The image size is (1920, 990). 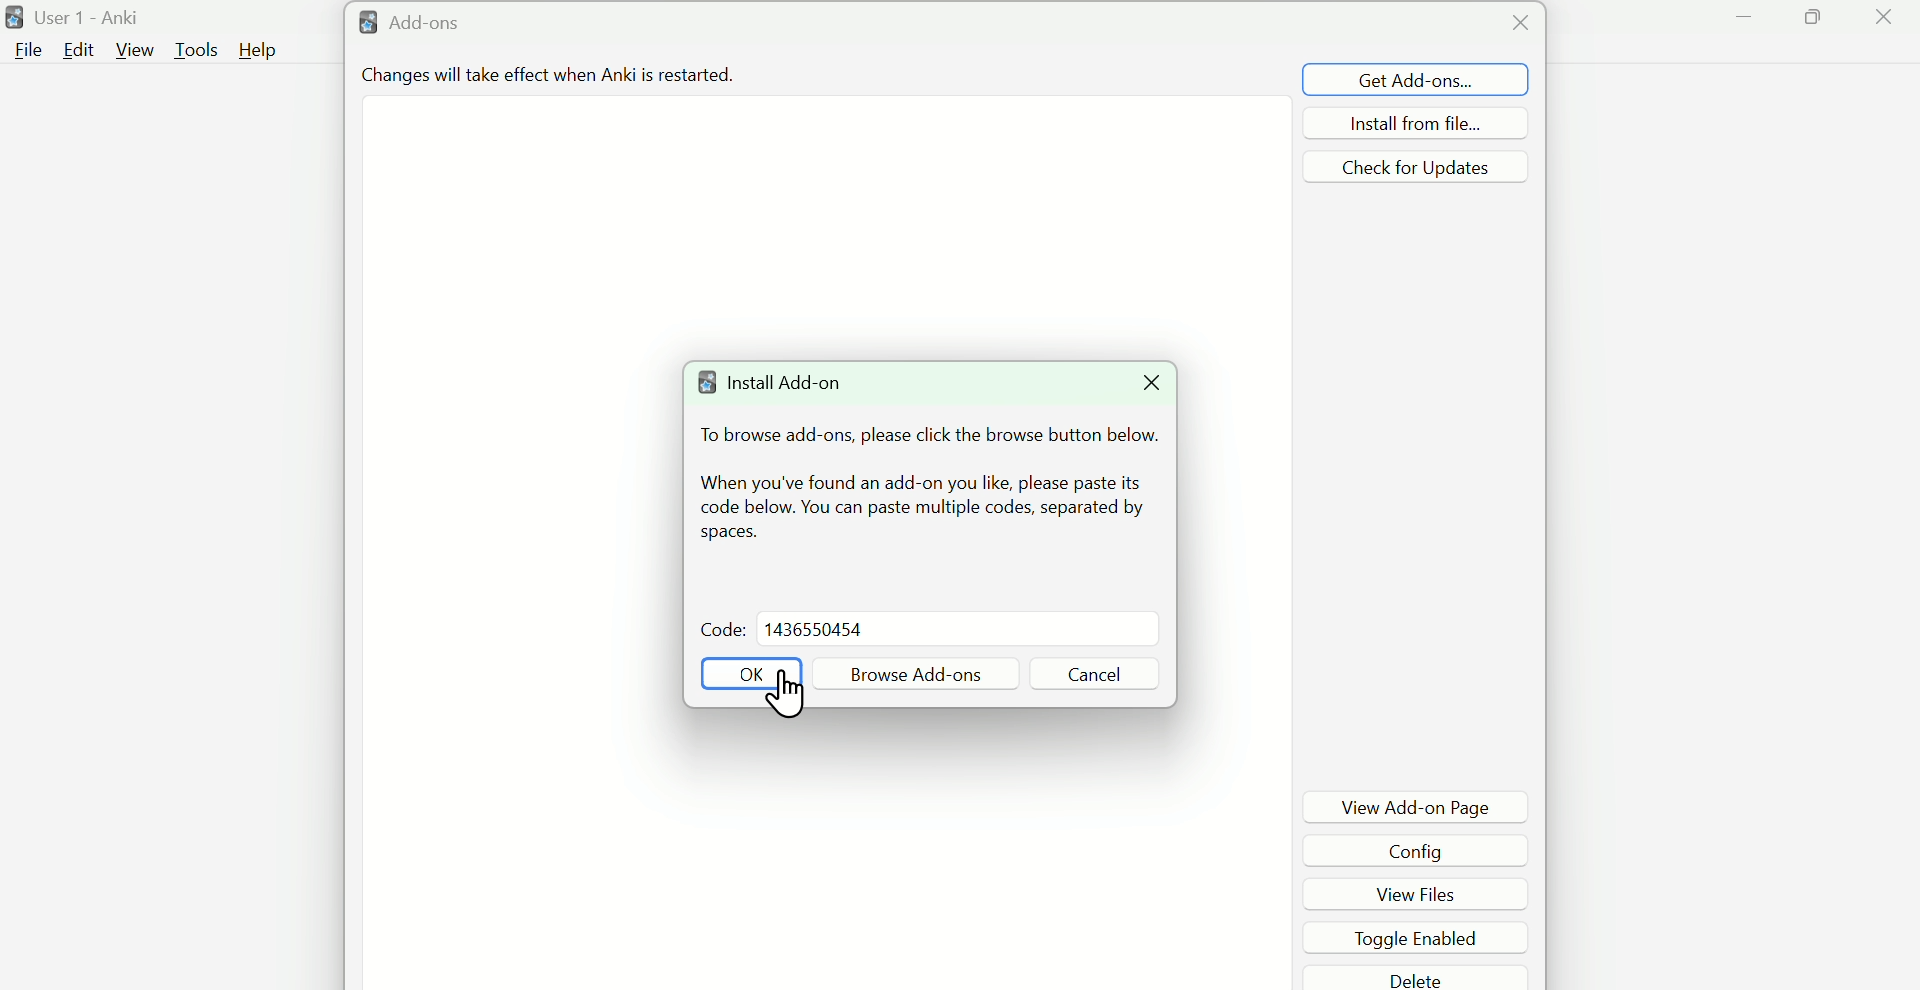 I want to click on close , so click(x=1517, y=23).